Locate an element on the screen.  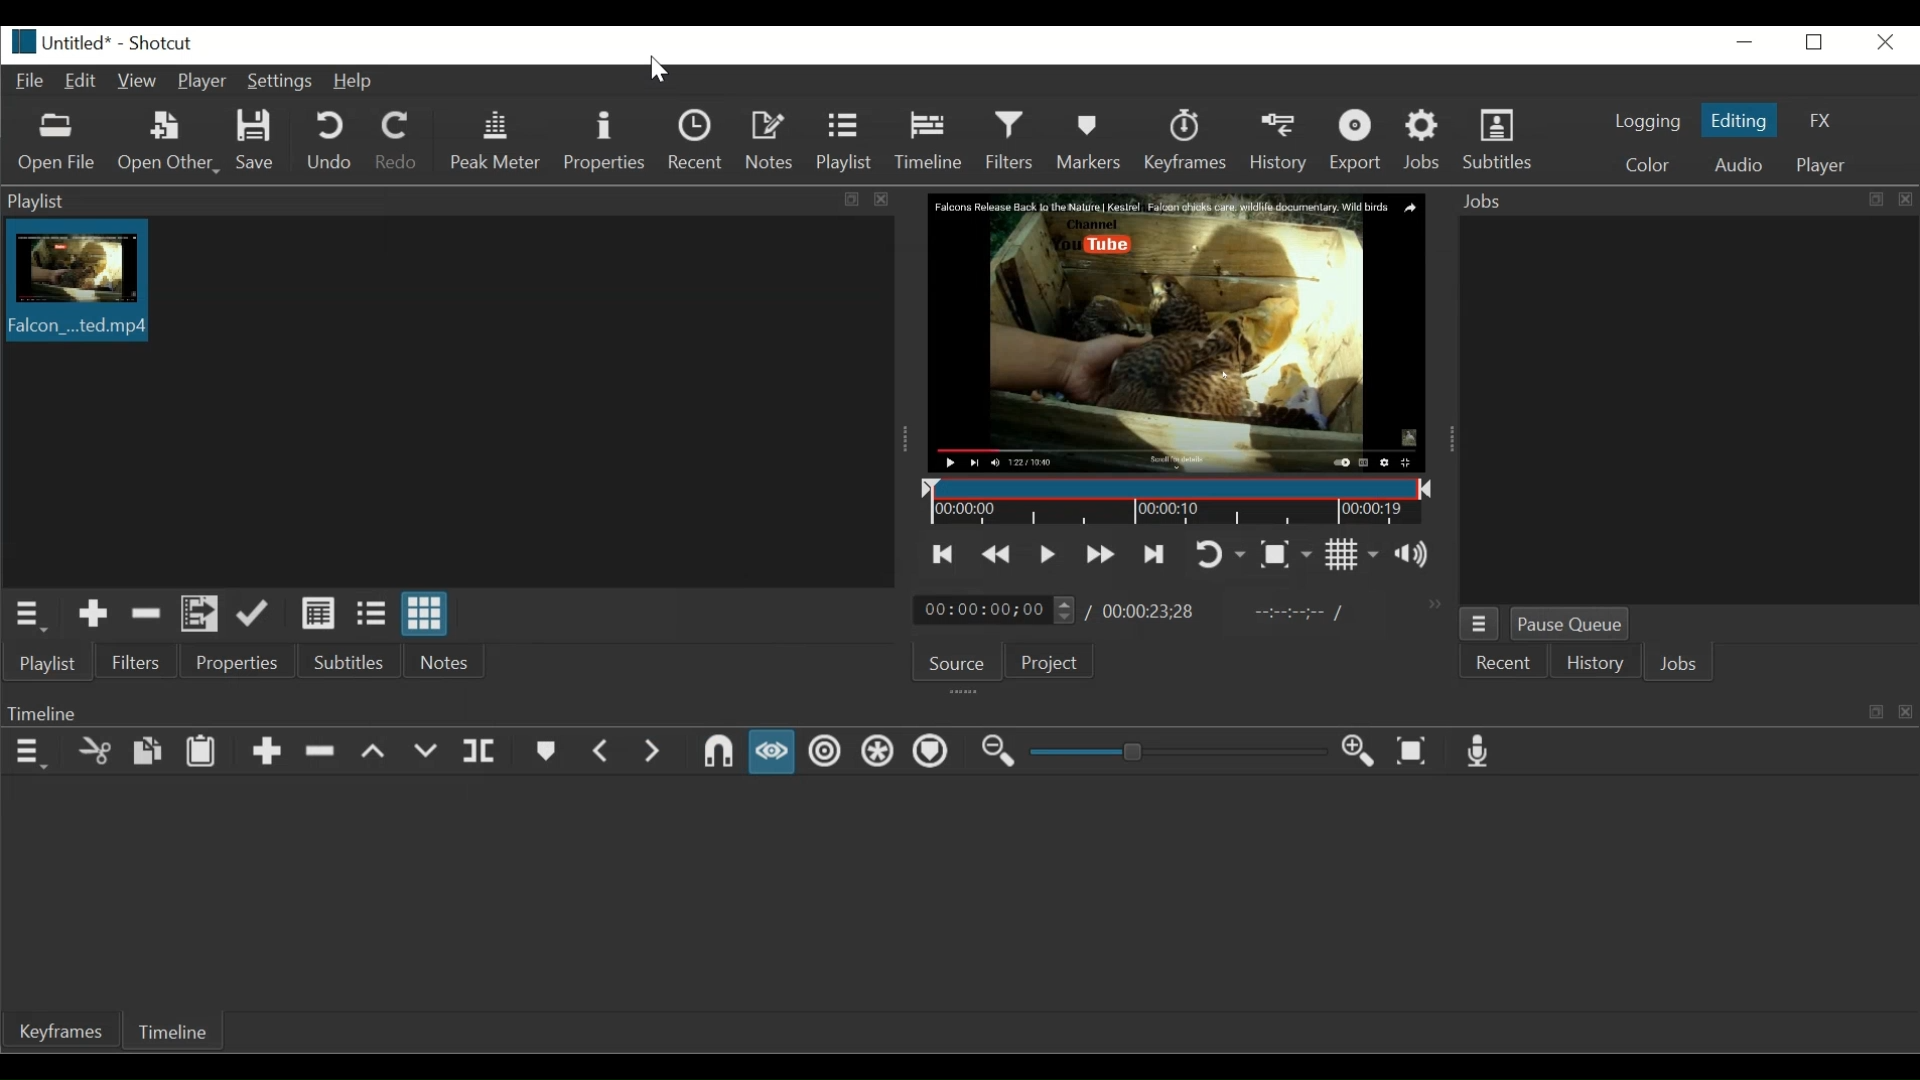
Subtitles is located at coordinates (1508, 143).